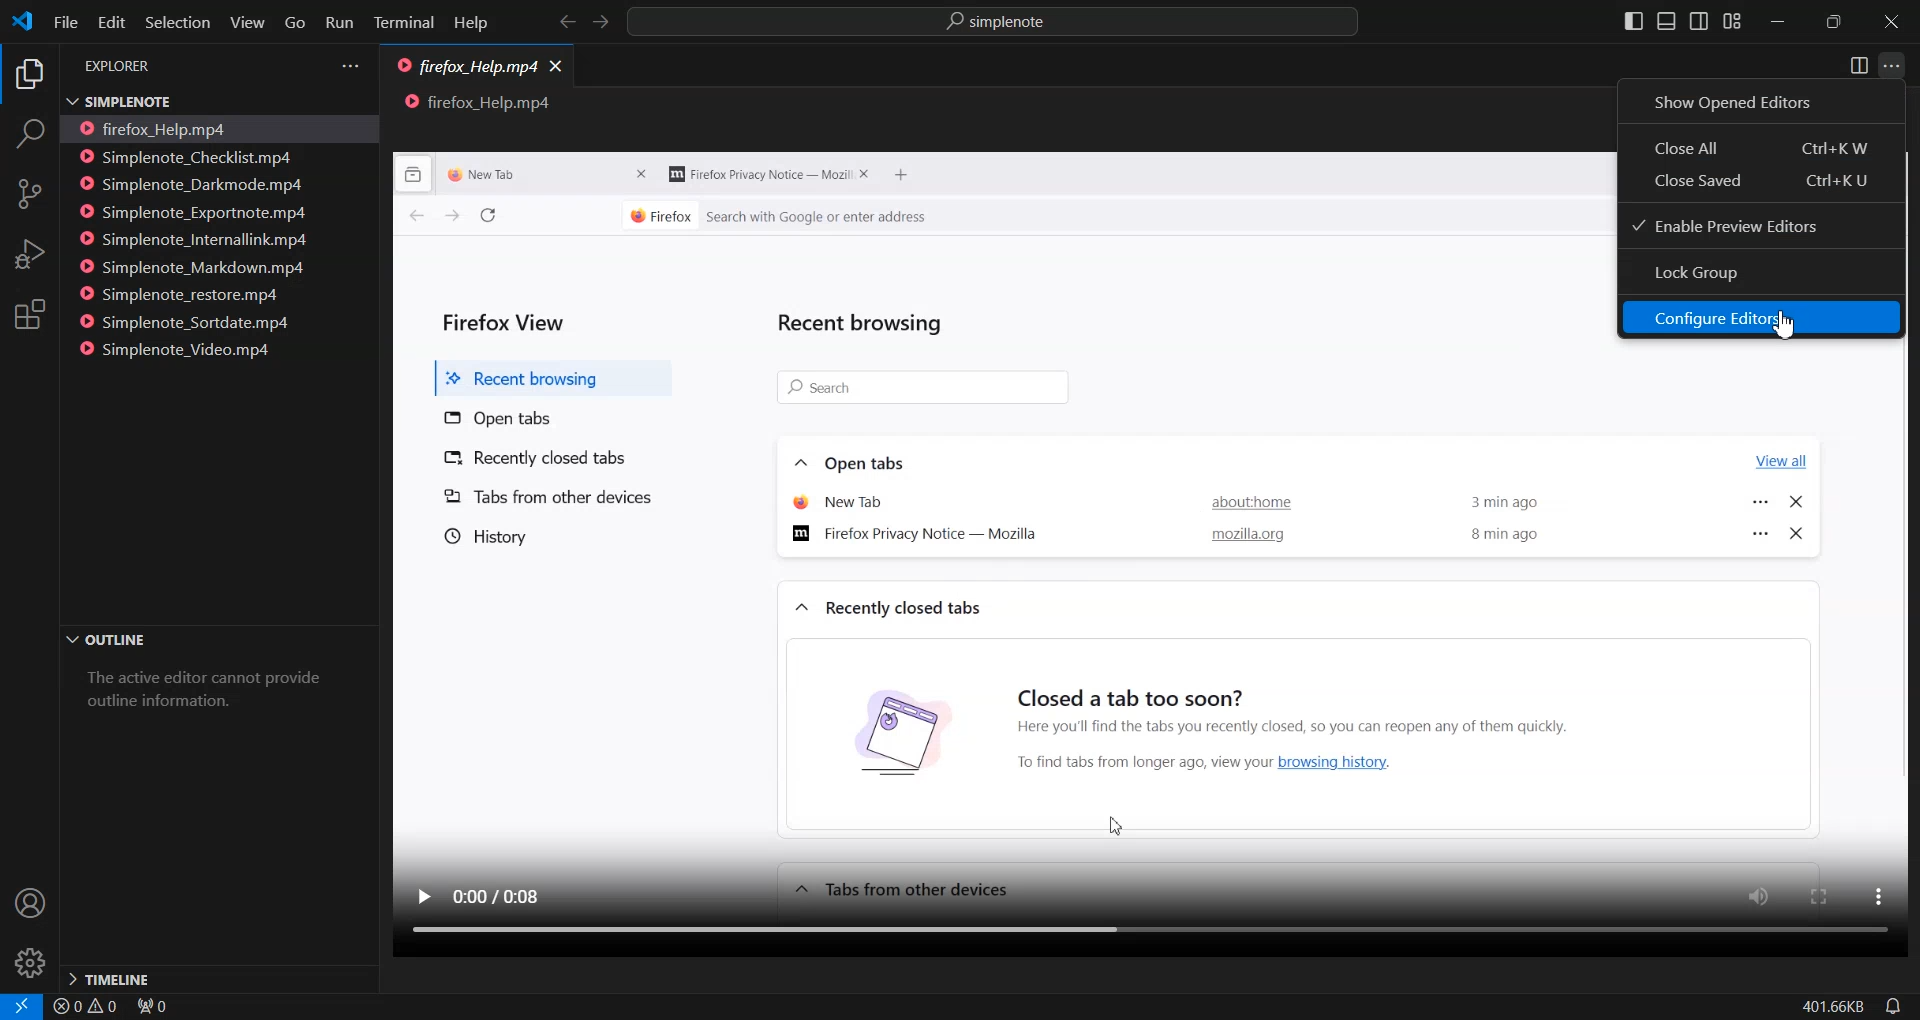  Describe the element at coordinates (548, 497) in the screenshot. I see `Tabs from other devices` at that location.